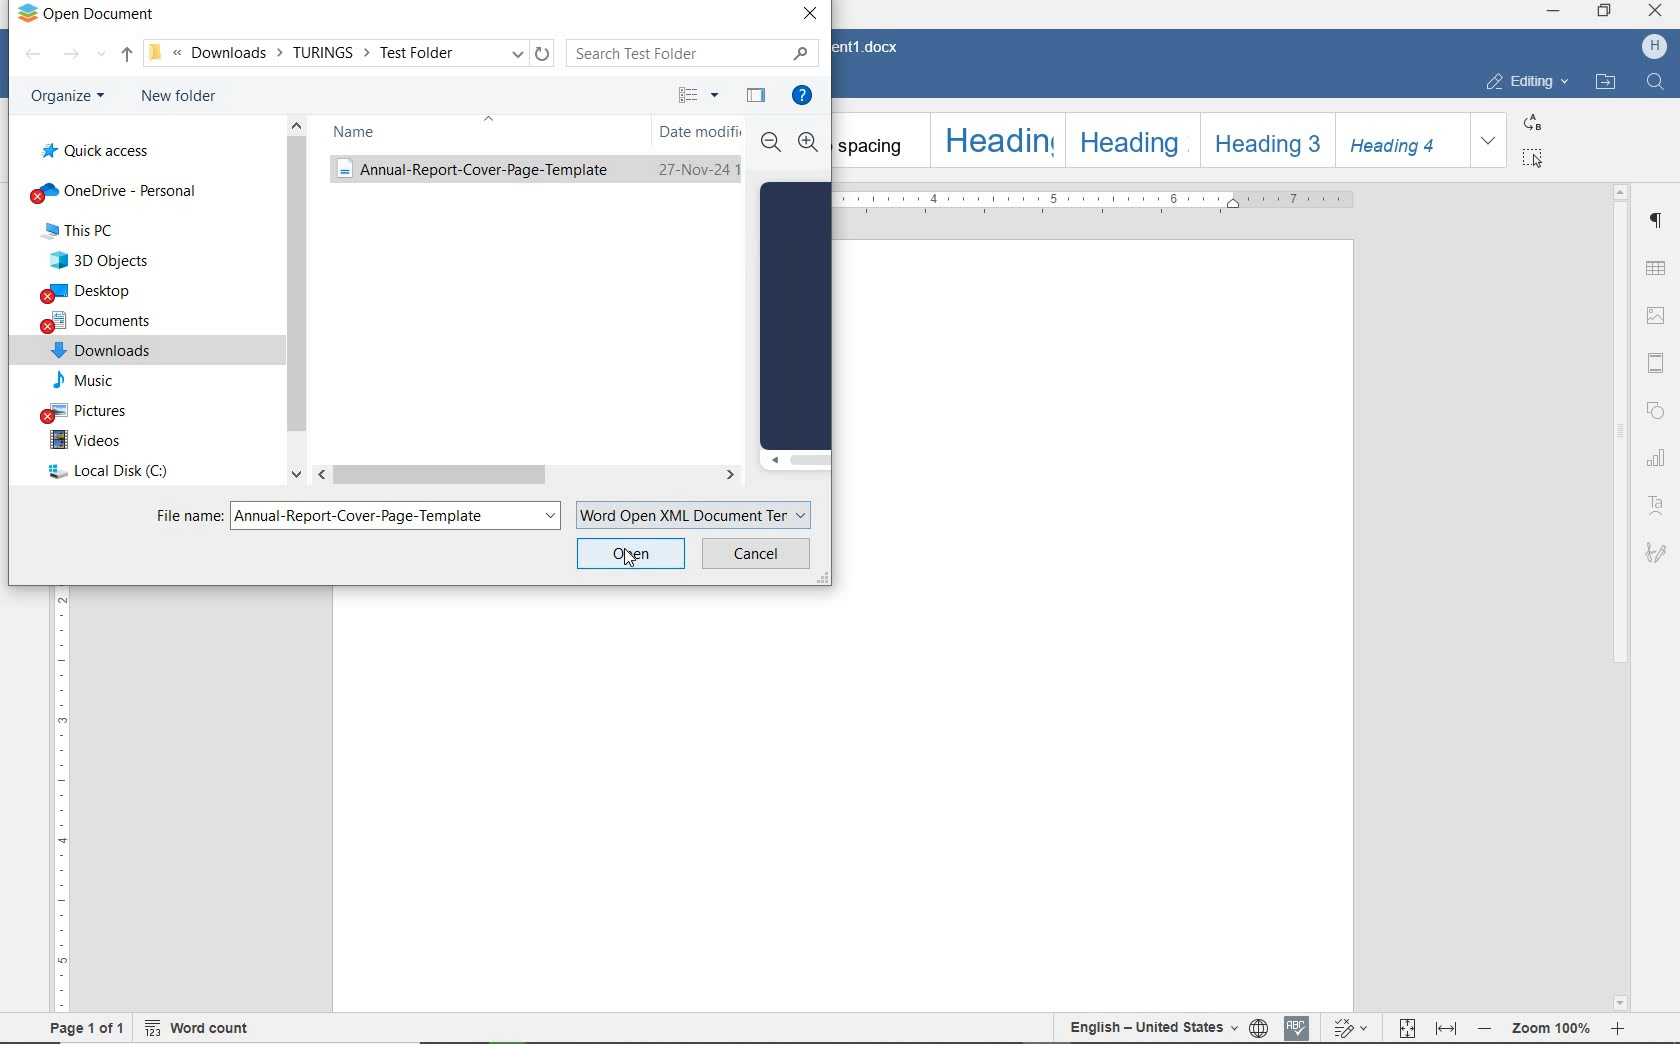 This screenshot has width=1680, height=1044. I want to click on search test folder, so click(694, 52).